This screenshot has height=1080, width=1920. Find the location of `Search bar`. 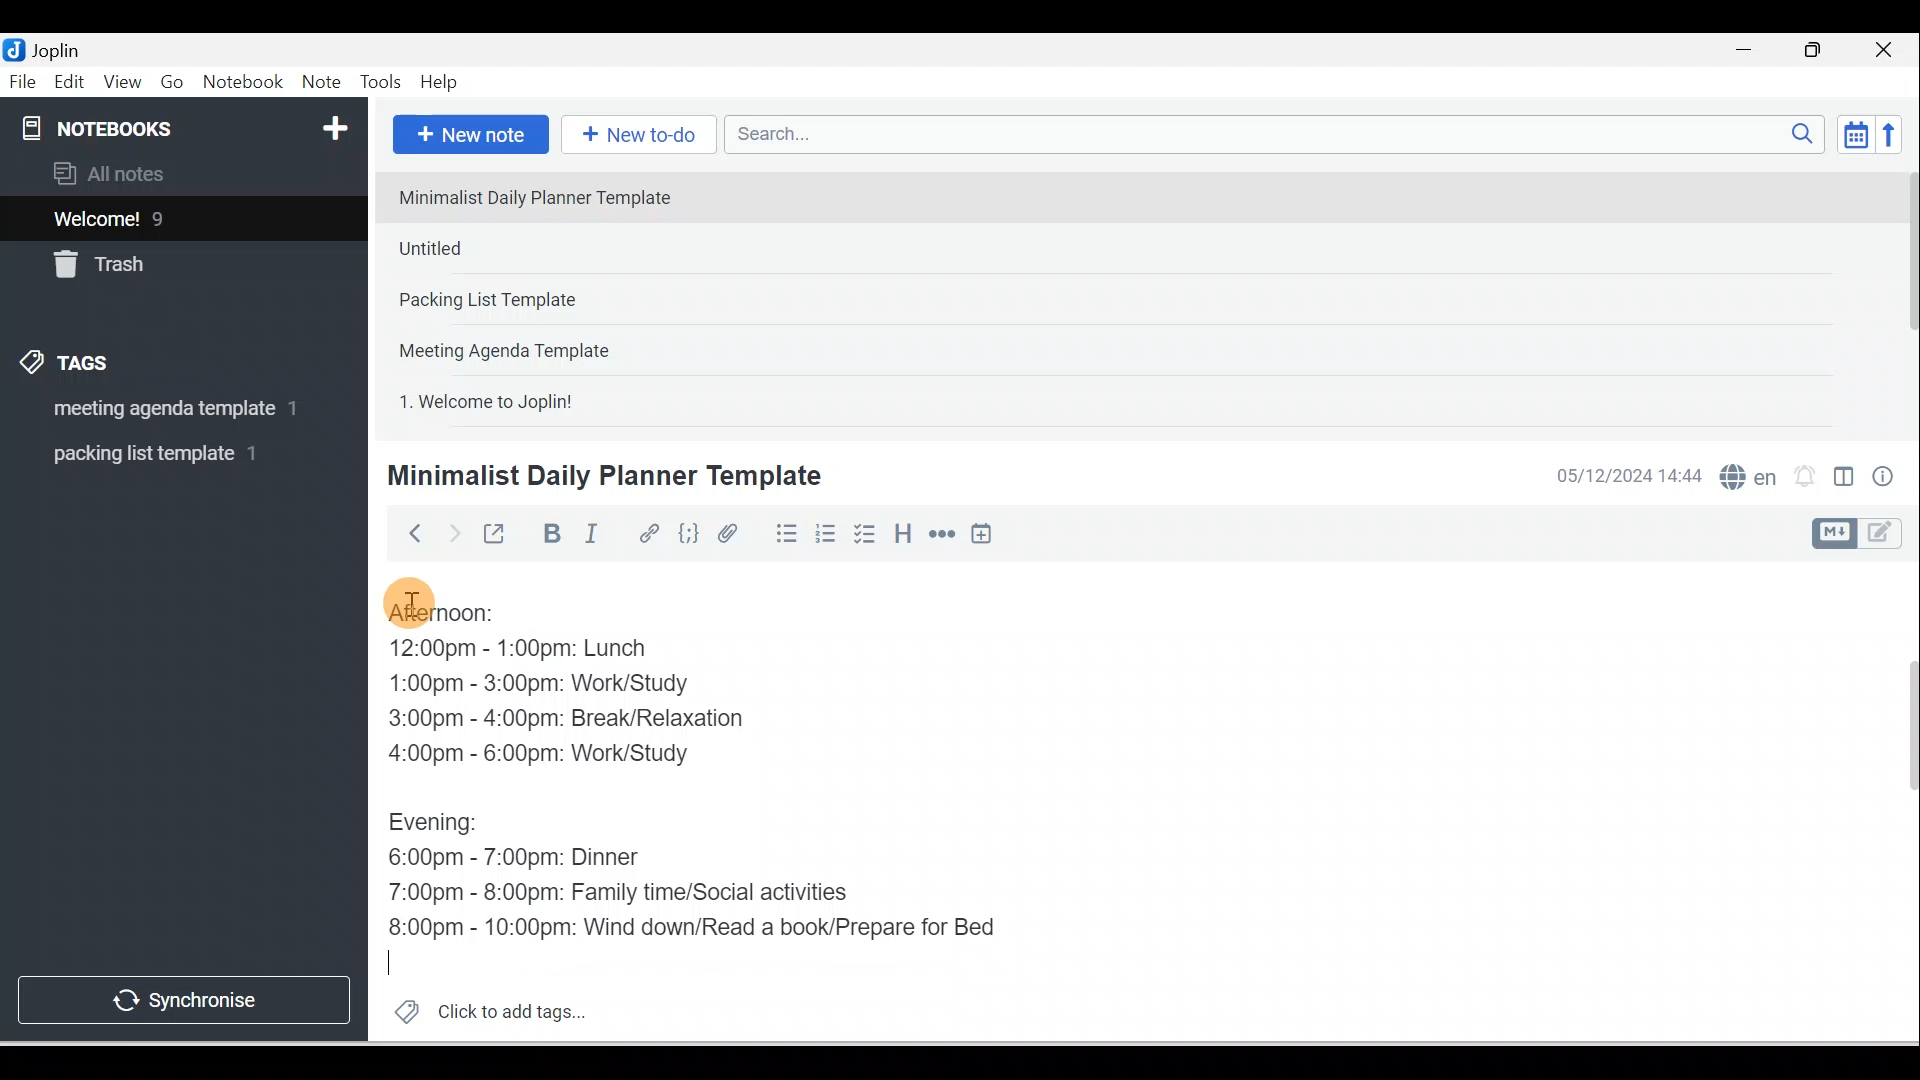

Search bar is located at coordinates (1281, 134).